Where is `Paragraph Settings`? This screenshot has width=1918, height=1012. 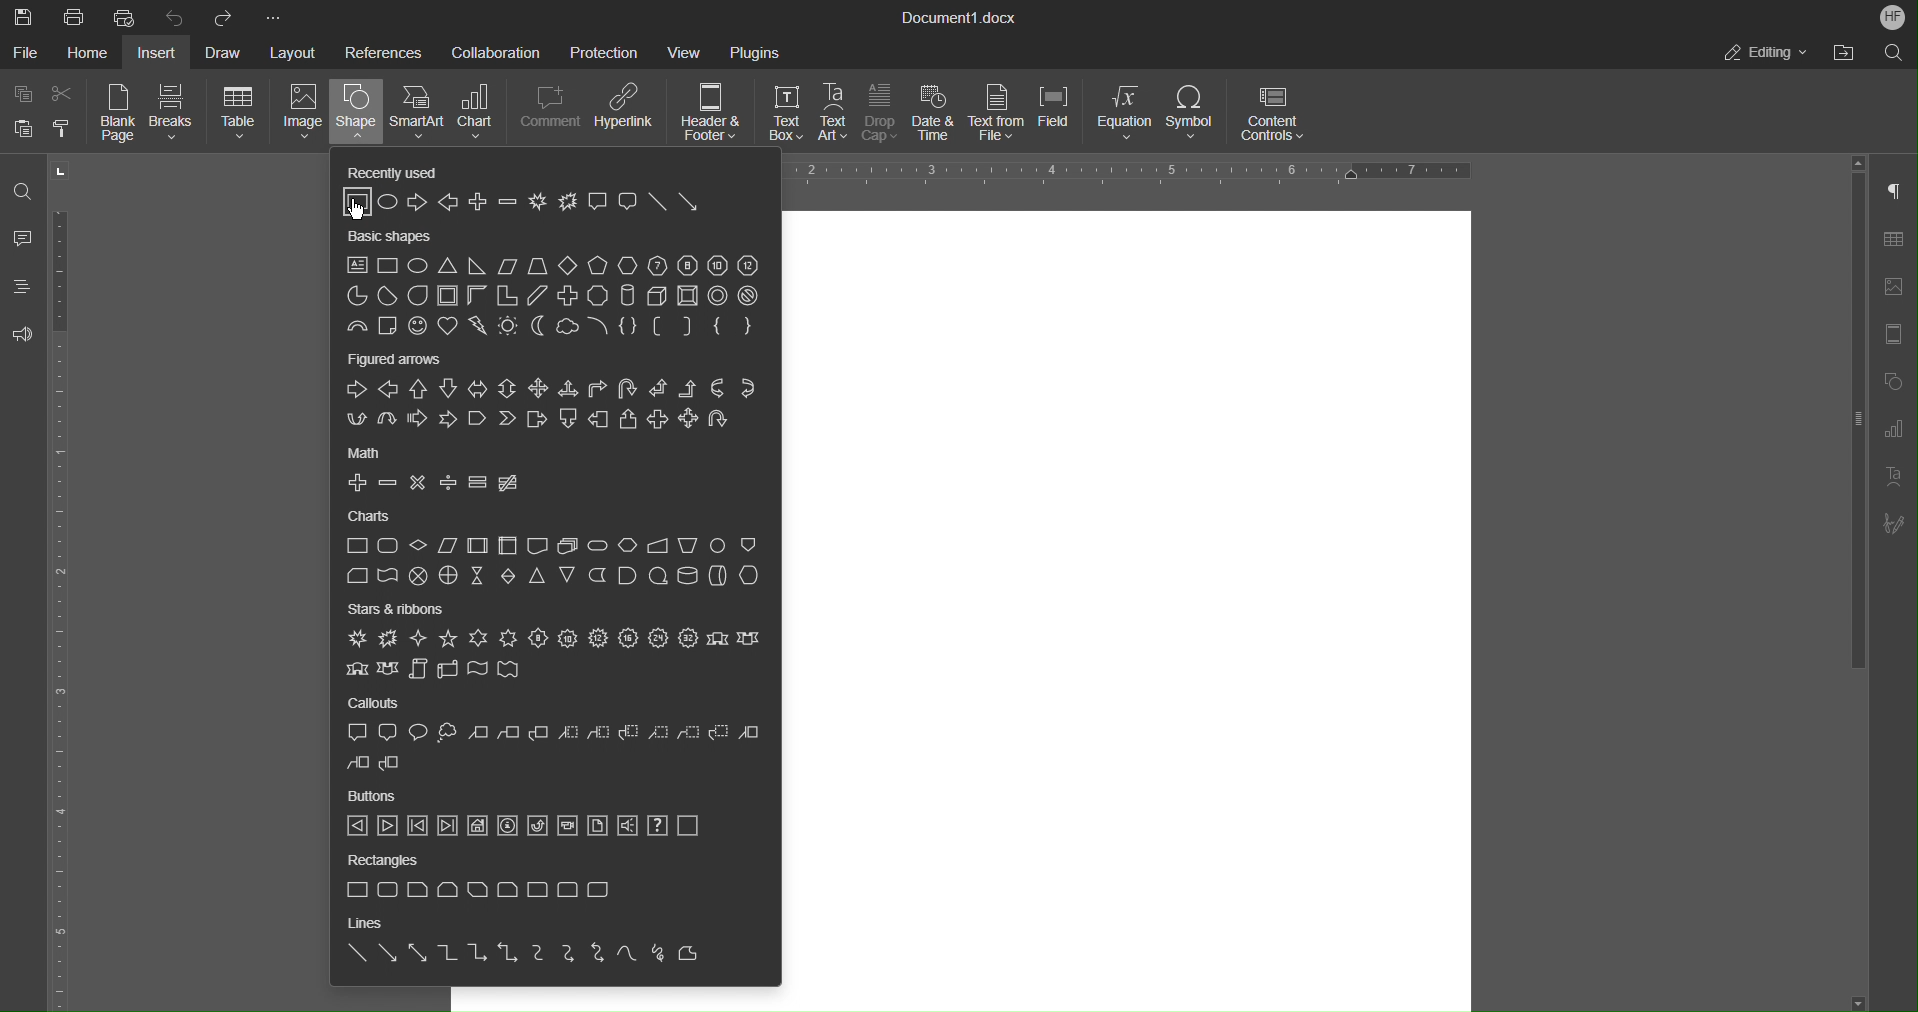 Paragraph Settings is located at coordinates (1900, 191).